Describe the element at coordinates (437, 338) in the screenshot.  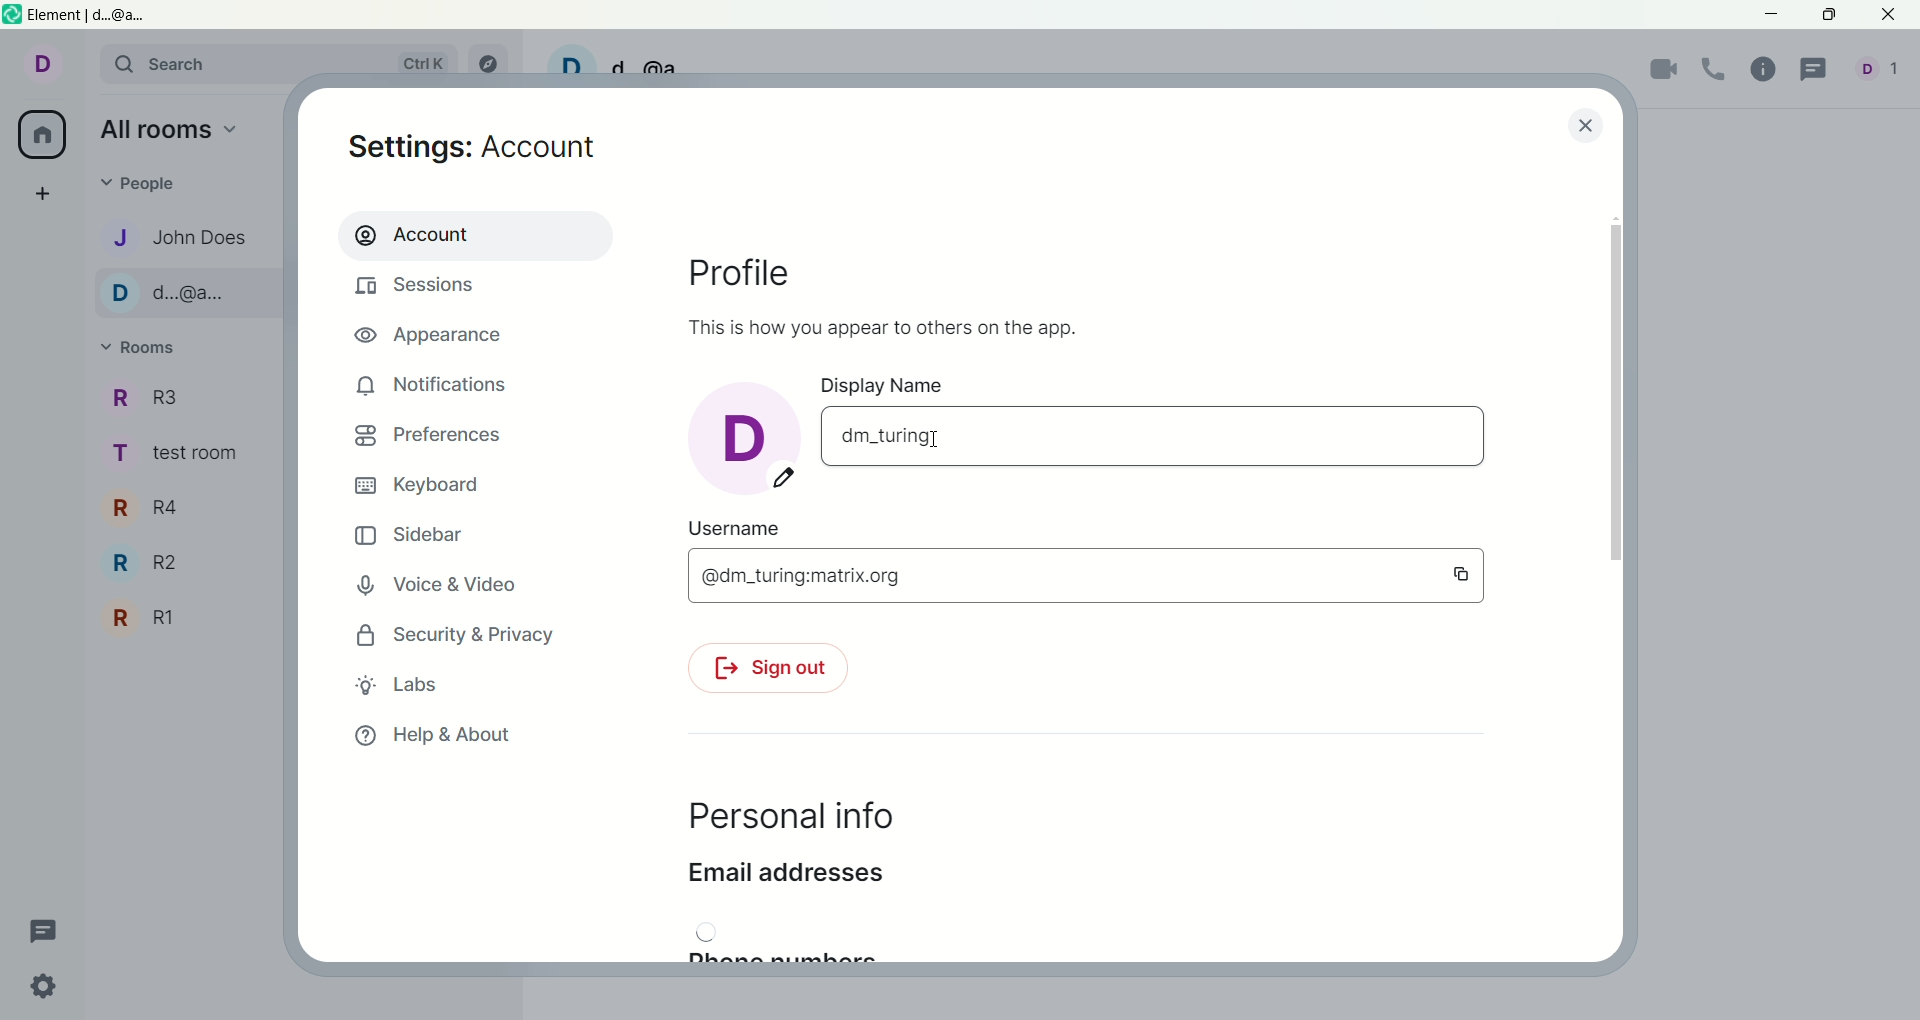
I see `appearance` at that location.